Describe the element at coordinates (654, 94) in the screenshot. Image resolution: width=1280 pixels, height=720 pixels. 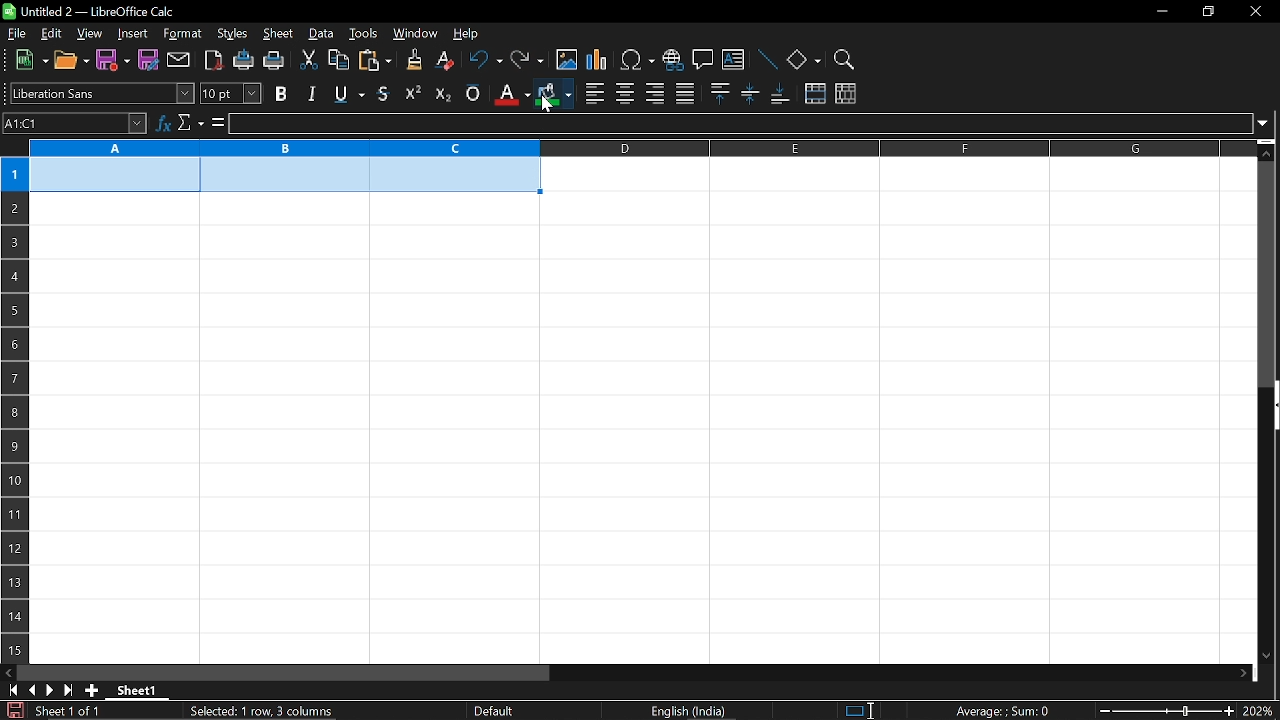
I see `align right` at that location.